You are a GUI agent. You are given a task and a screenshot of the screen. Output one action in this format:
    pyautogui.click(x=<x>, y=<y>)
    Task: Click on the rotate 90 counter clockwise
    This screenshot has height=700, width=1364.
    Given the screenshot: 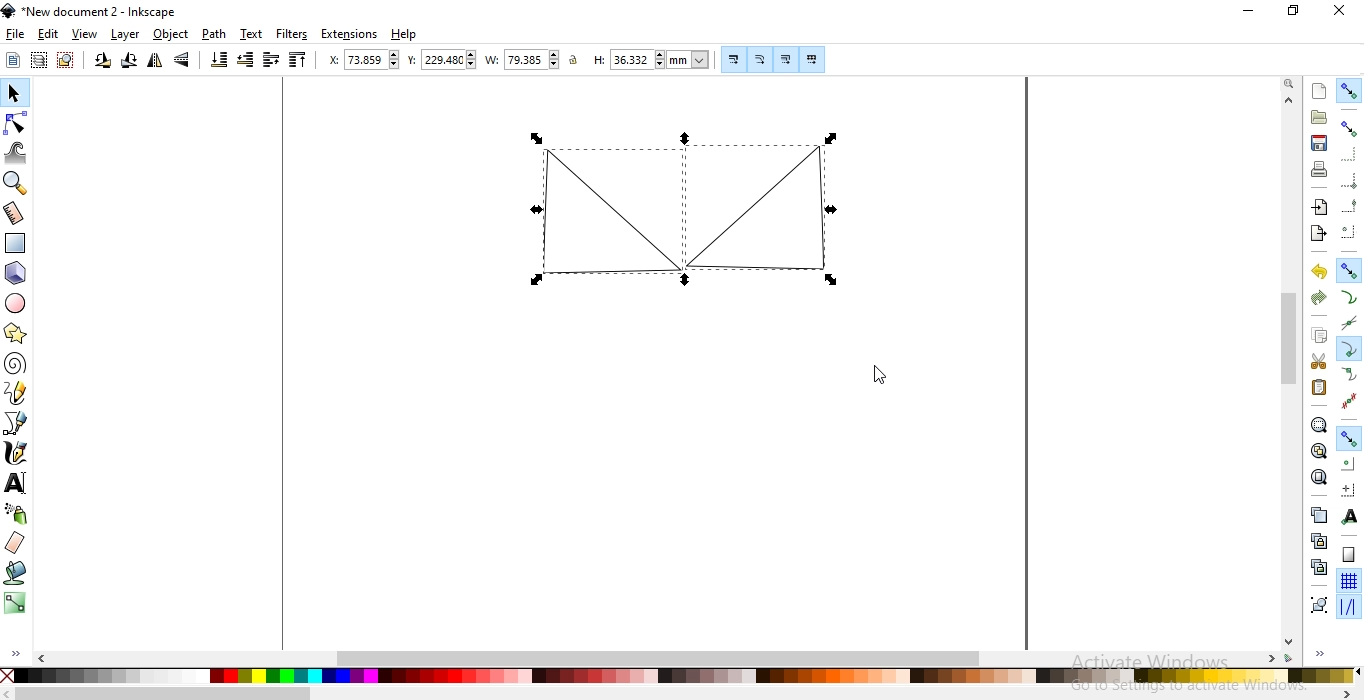 What is the action you would take?
    pyautogui.click(x=103, y=61)
    